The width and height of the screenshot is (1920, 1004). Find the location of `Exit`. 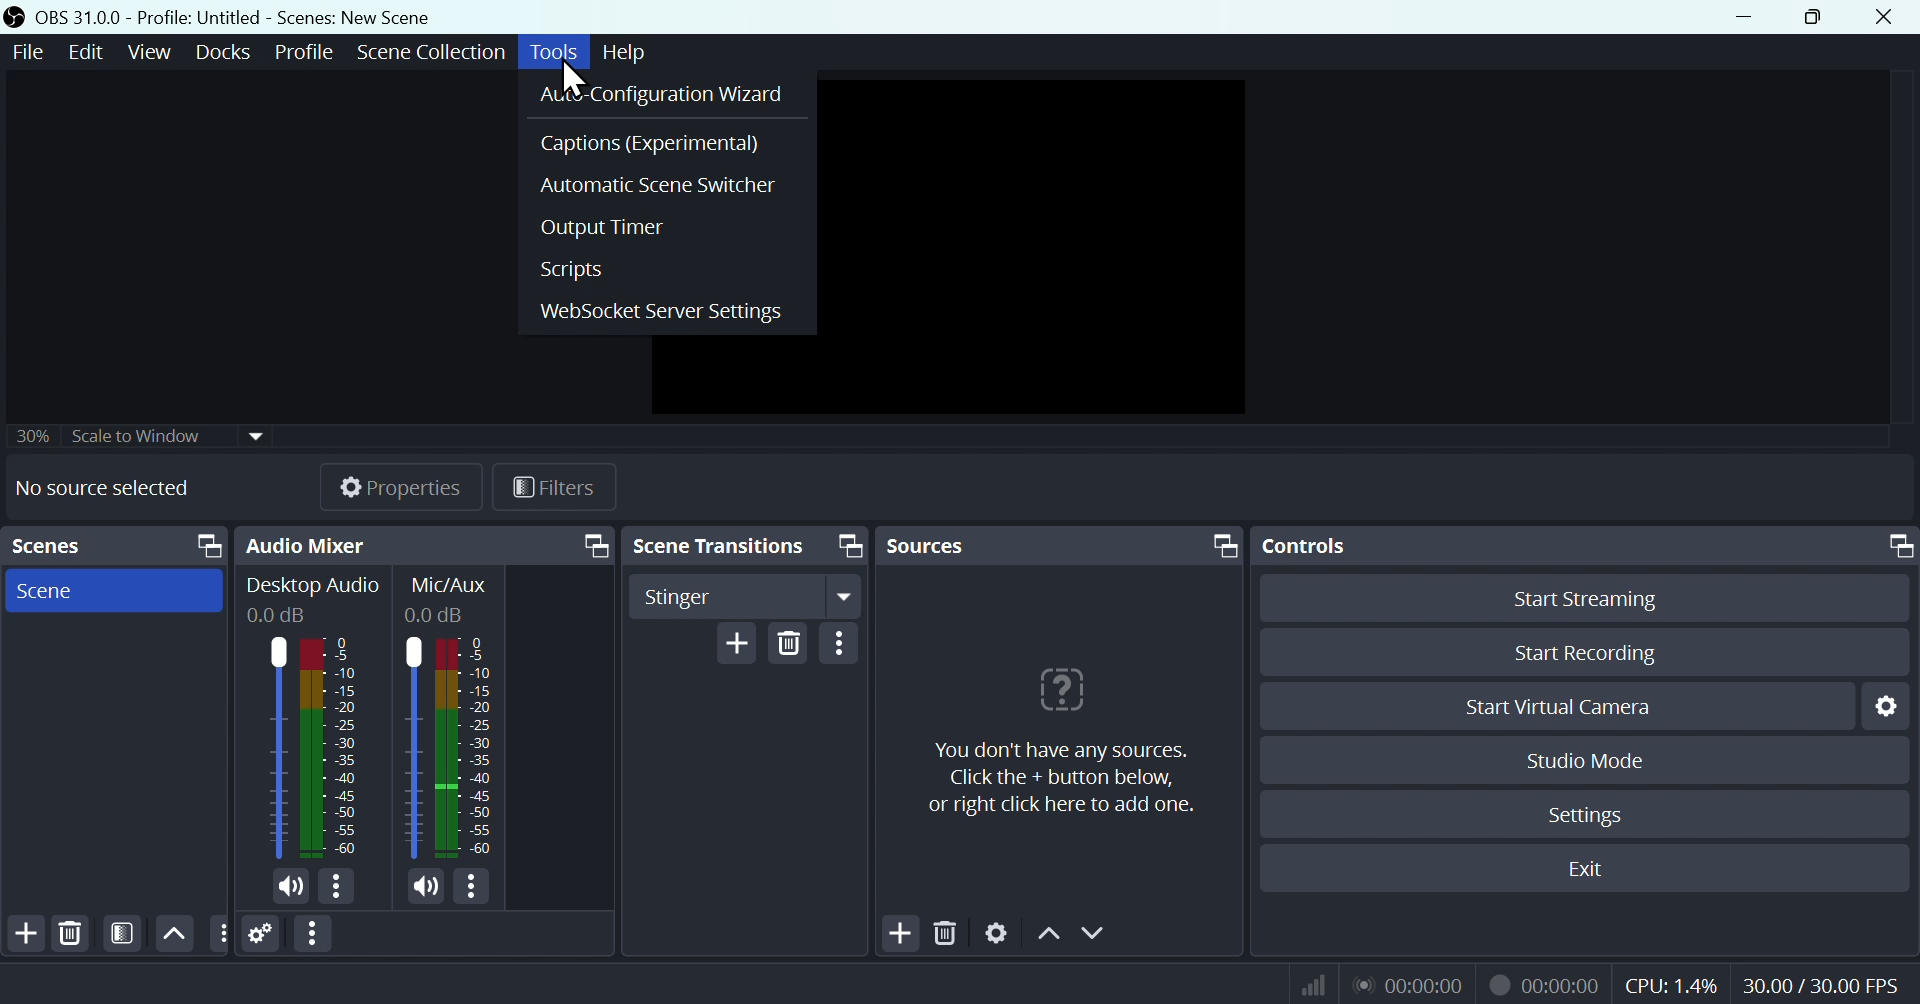

Exit is located at coordinates (1583, 869).